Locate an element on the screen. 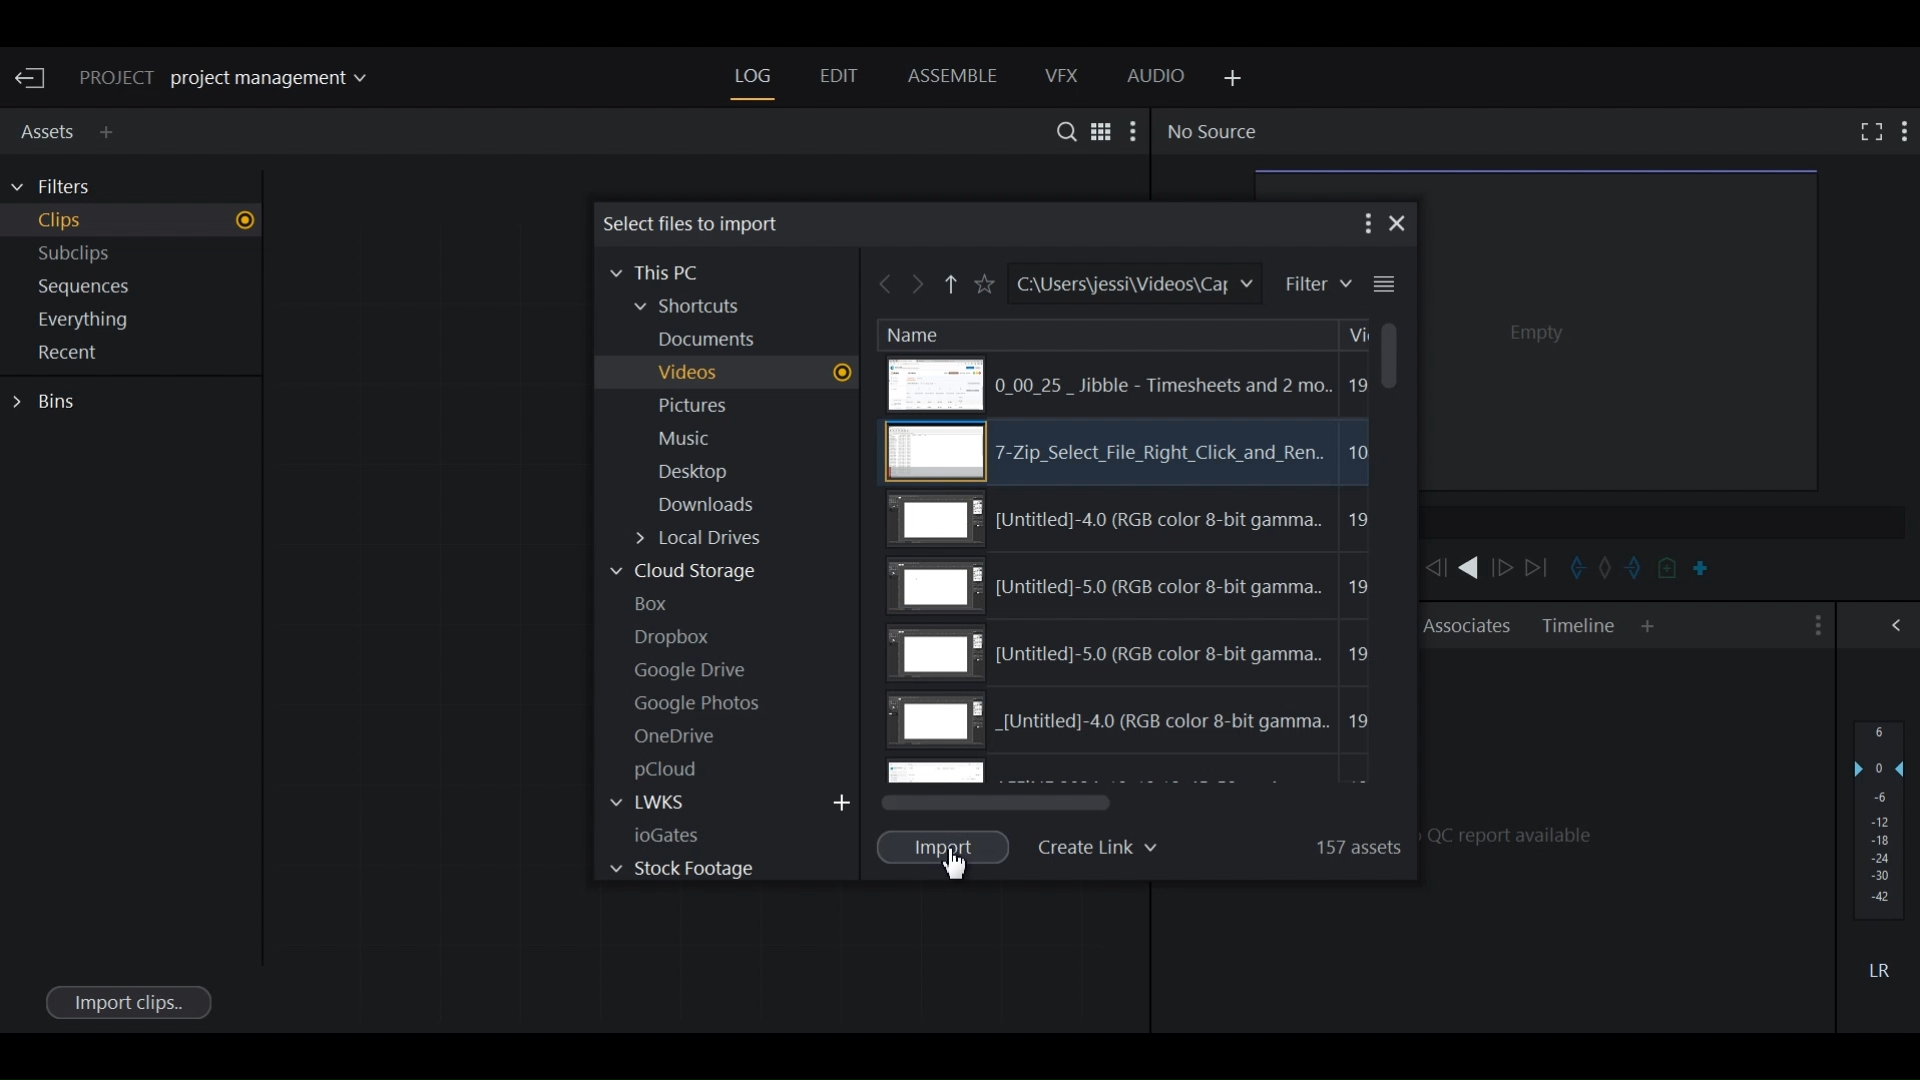 The height and width of the screenshot is (1080, 1920). Pictures is located at coordinates (706, 408).